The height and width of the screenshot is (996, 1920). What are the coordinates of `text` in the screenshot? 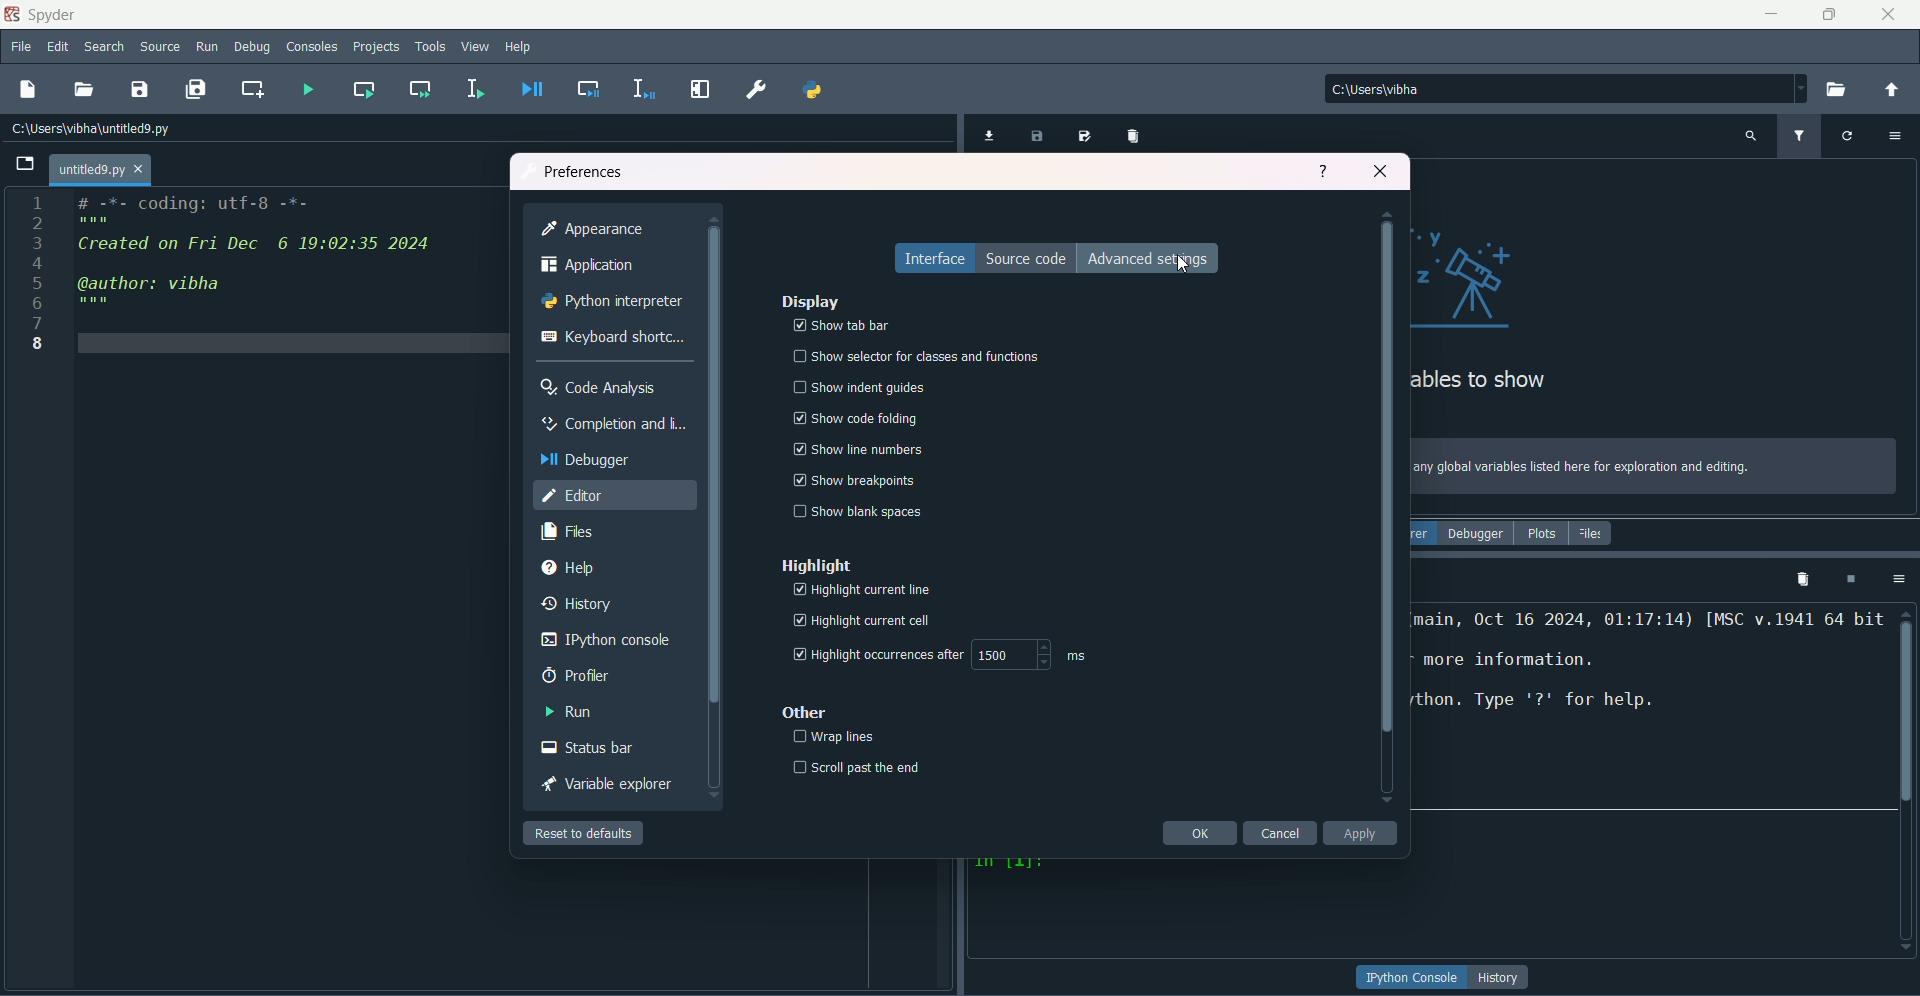 It's located at (1583, 467).